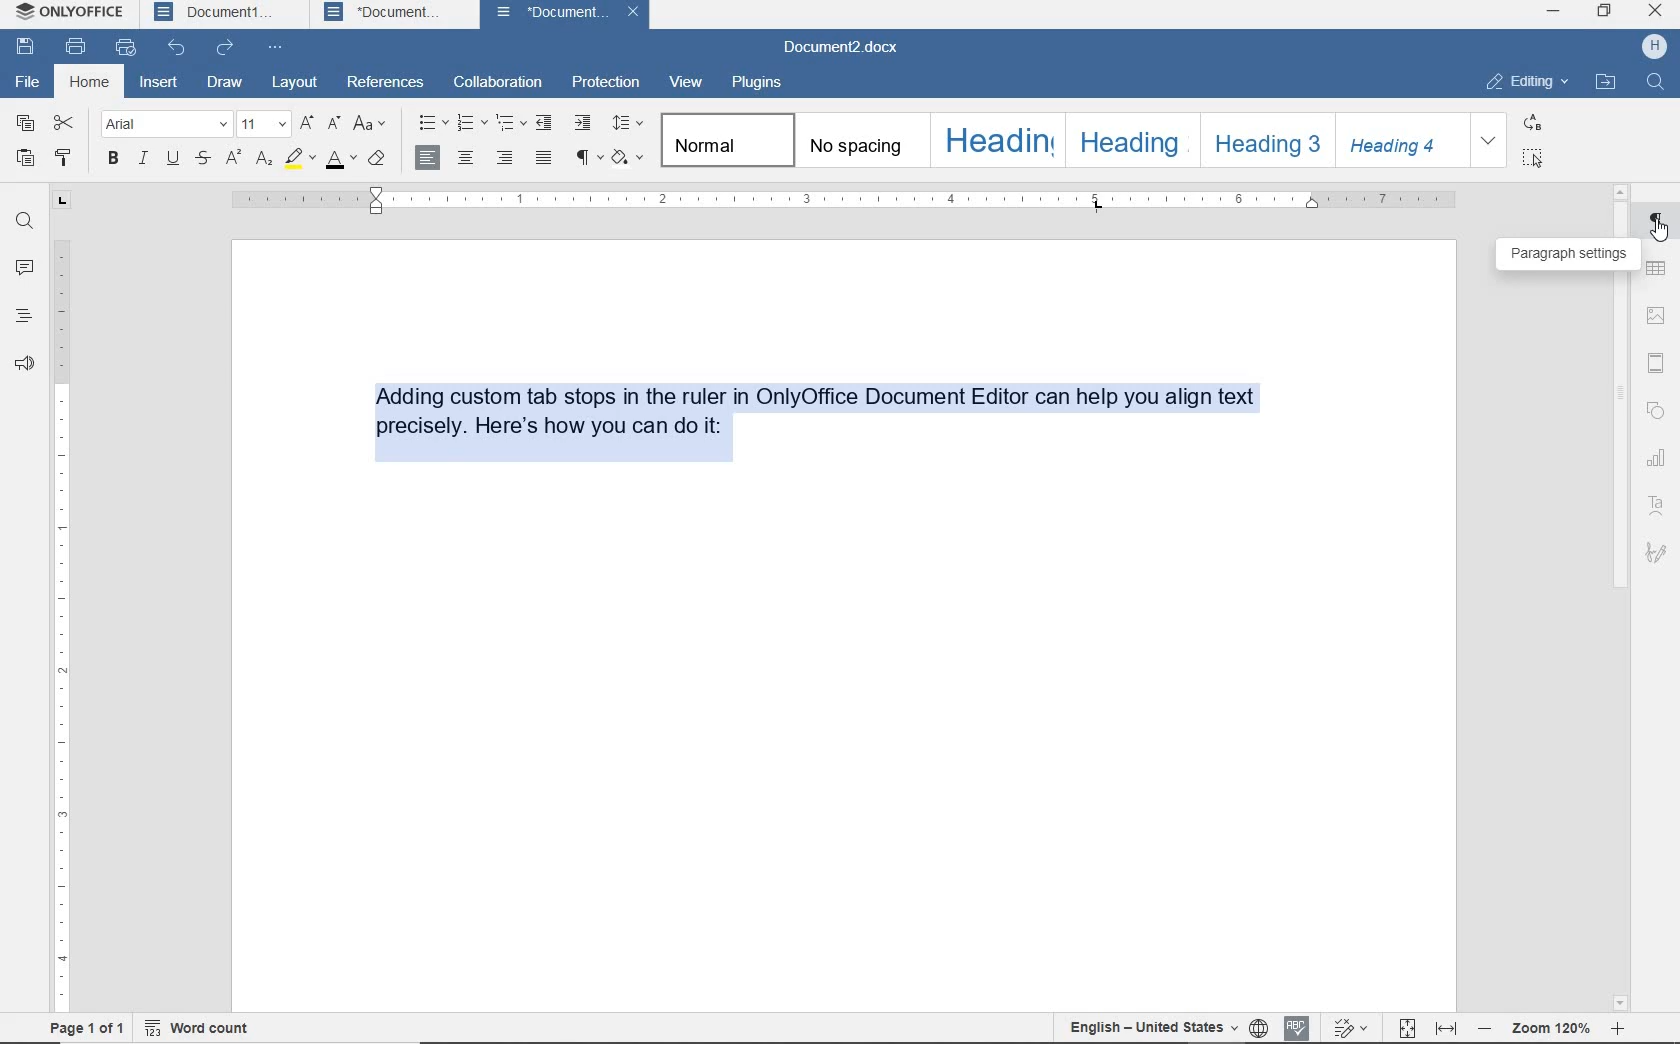 This screenshot has height=1044, width=1680. Describe the element at coordinates (21, 318) in the screenshot. I see `headings` at that location.